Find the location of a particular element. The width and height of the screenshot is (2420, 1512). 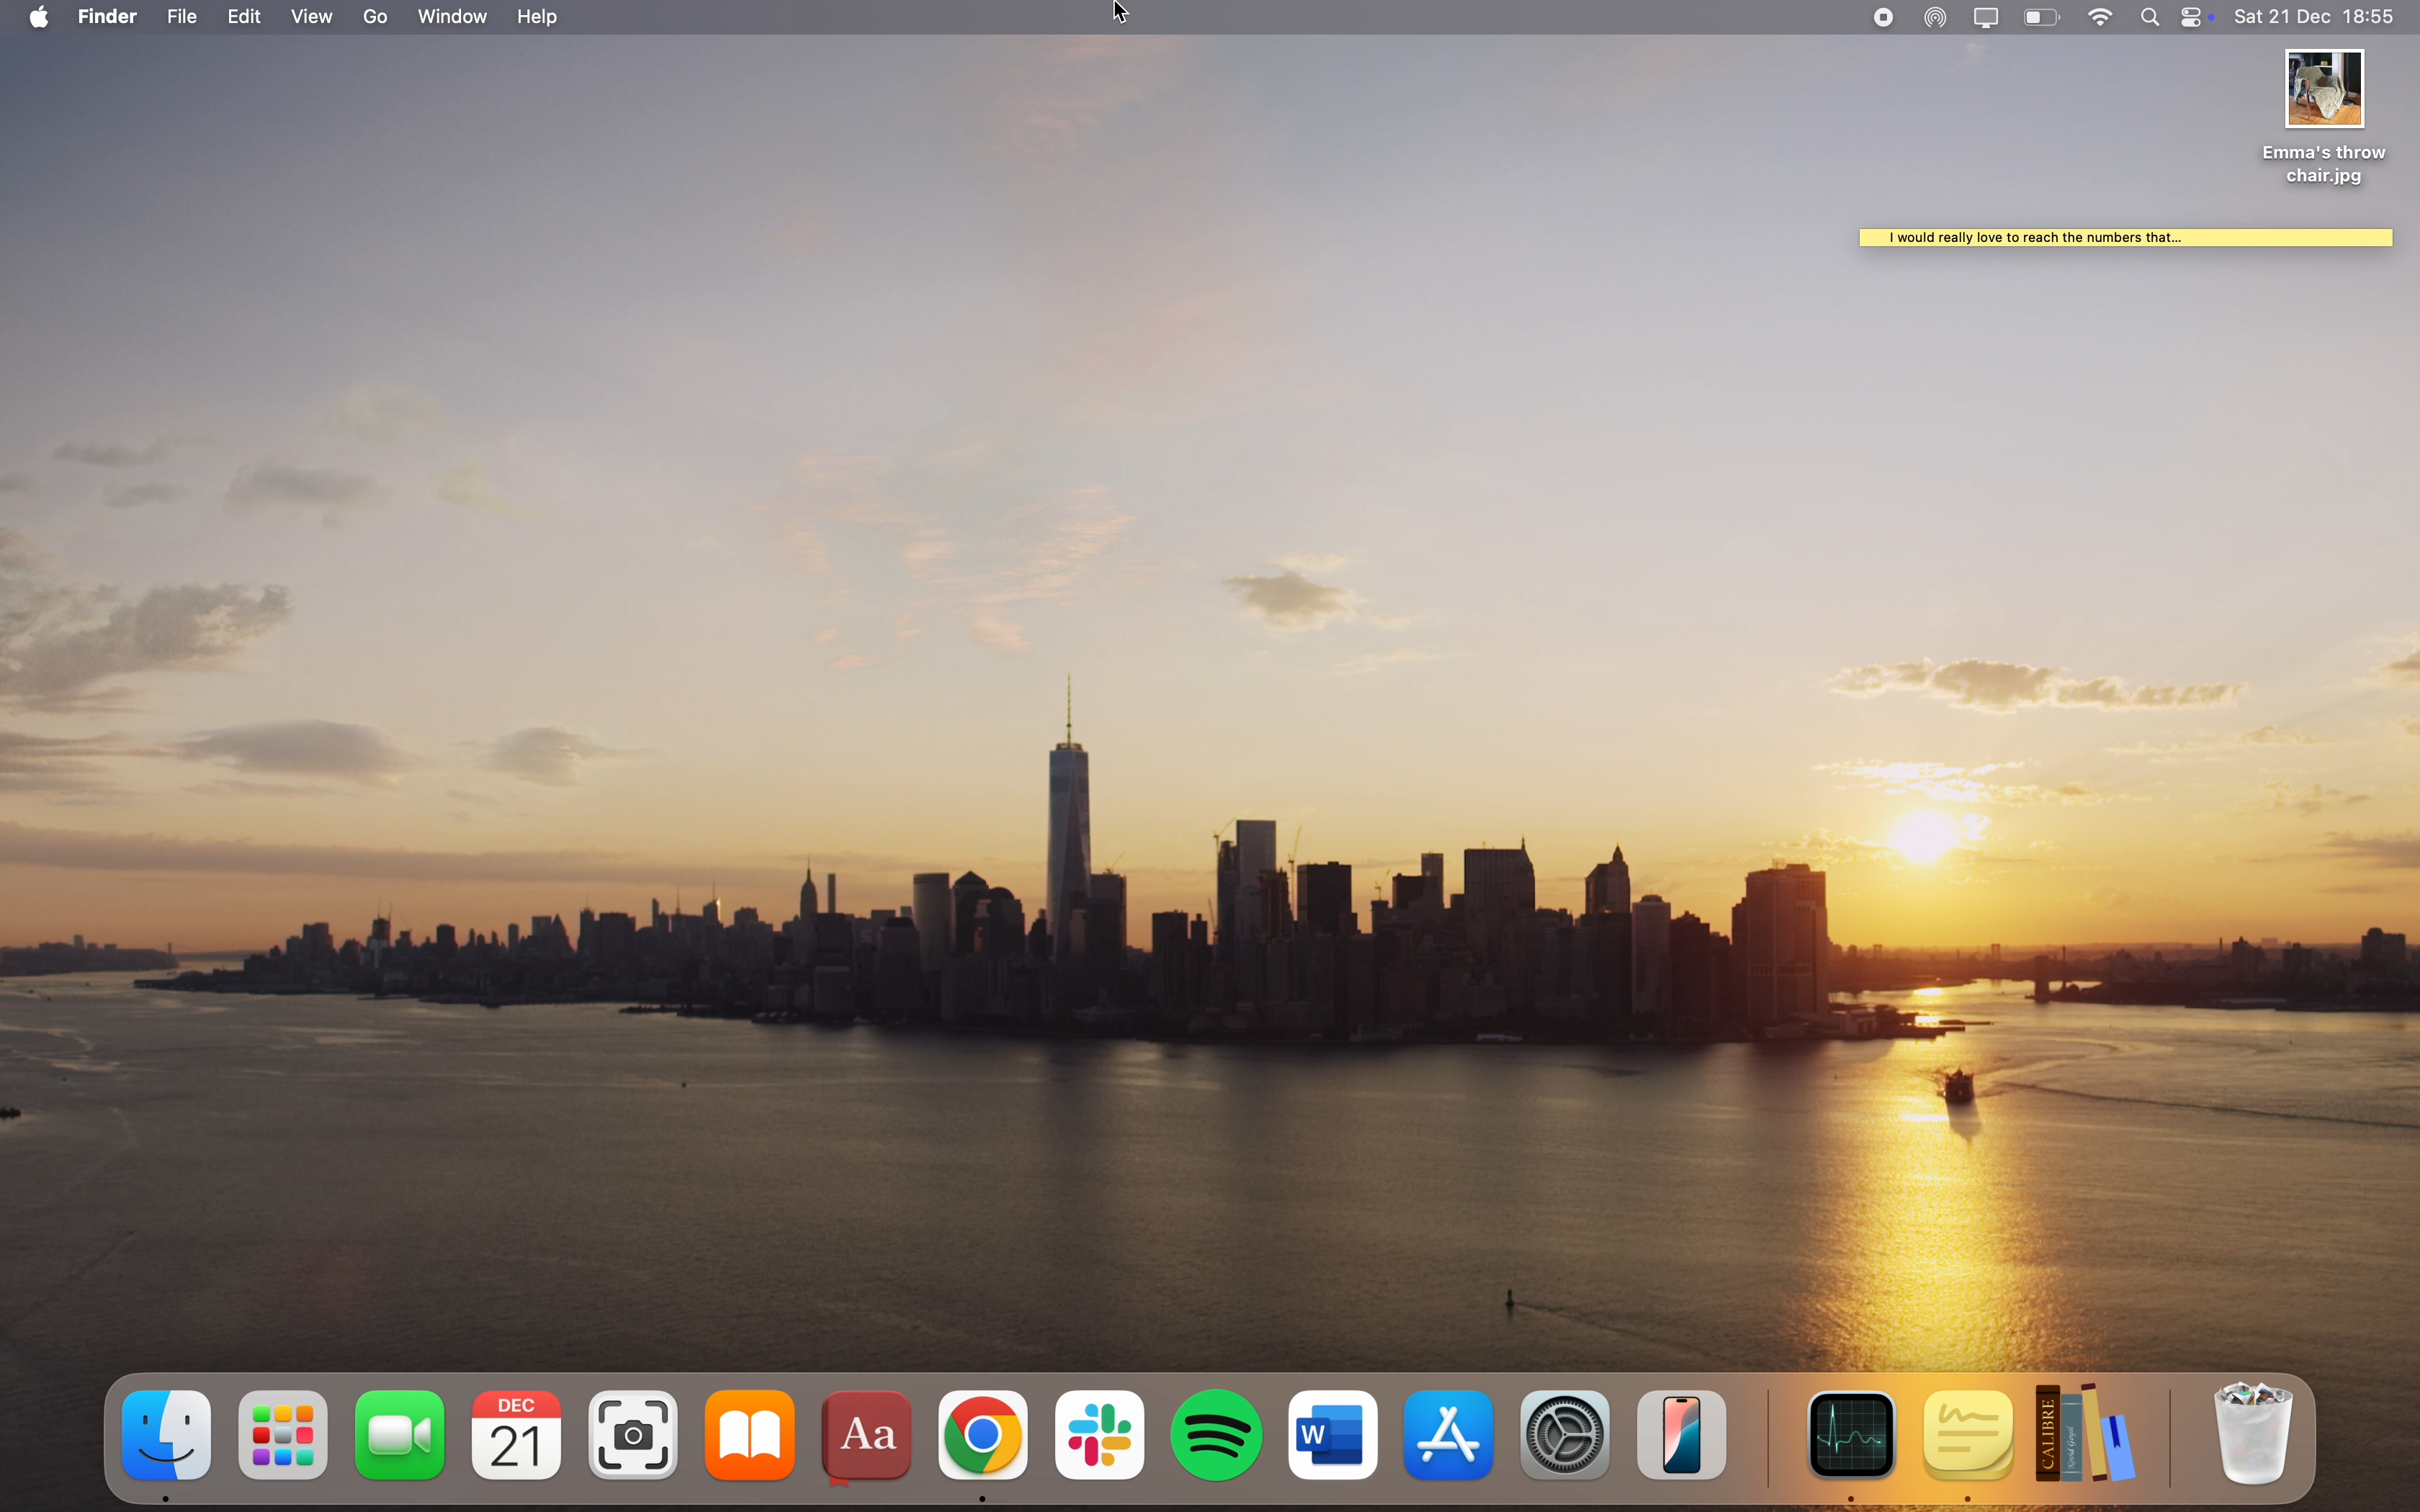

spotlight search is located at coordinates (2154, 16).